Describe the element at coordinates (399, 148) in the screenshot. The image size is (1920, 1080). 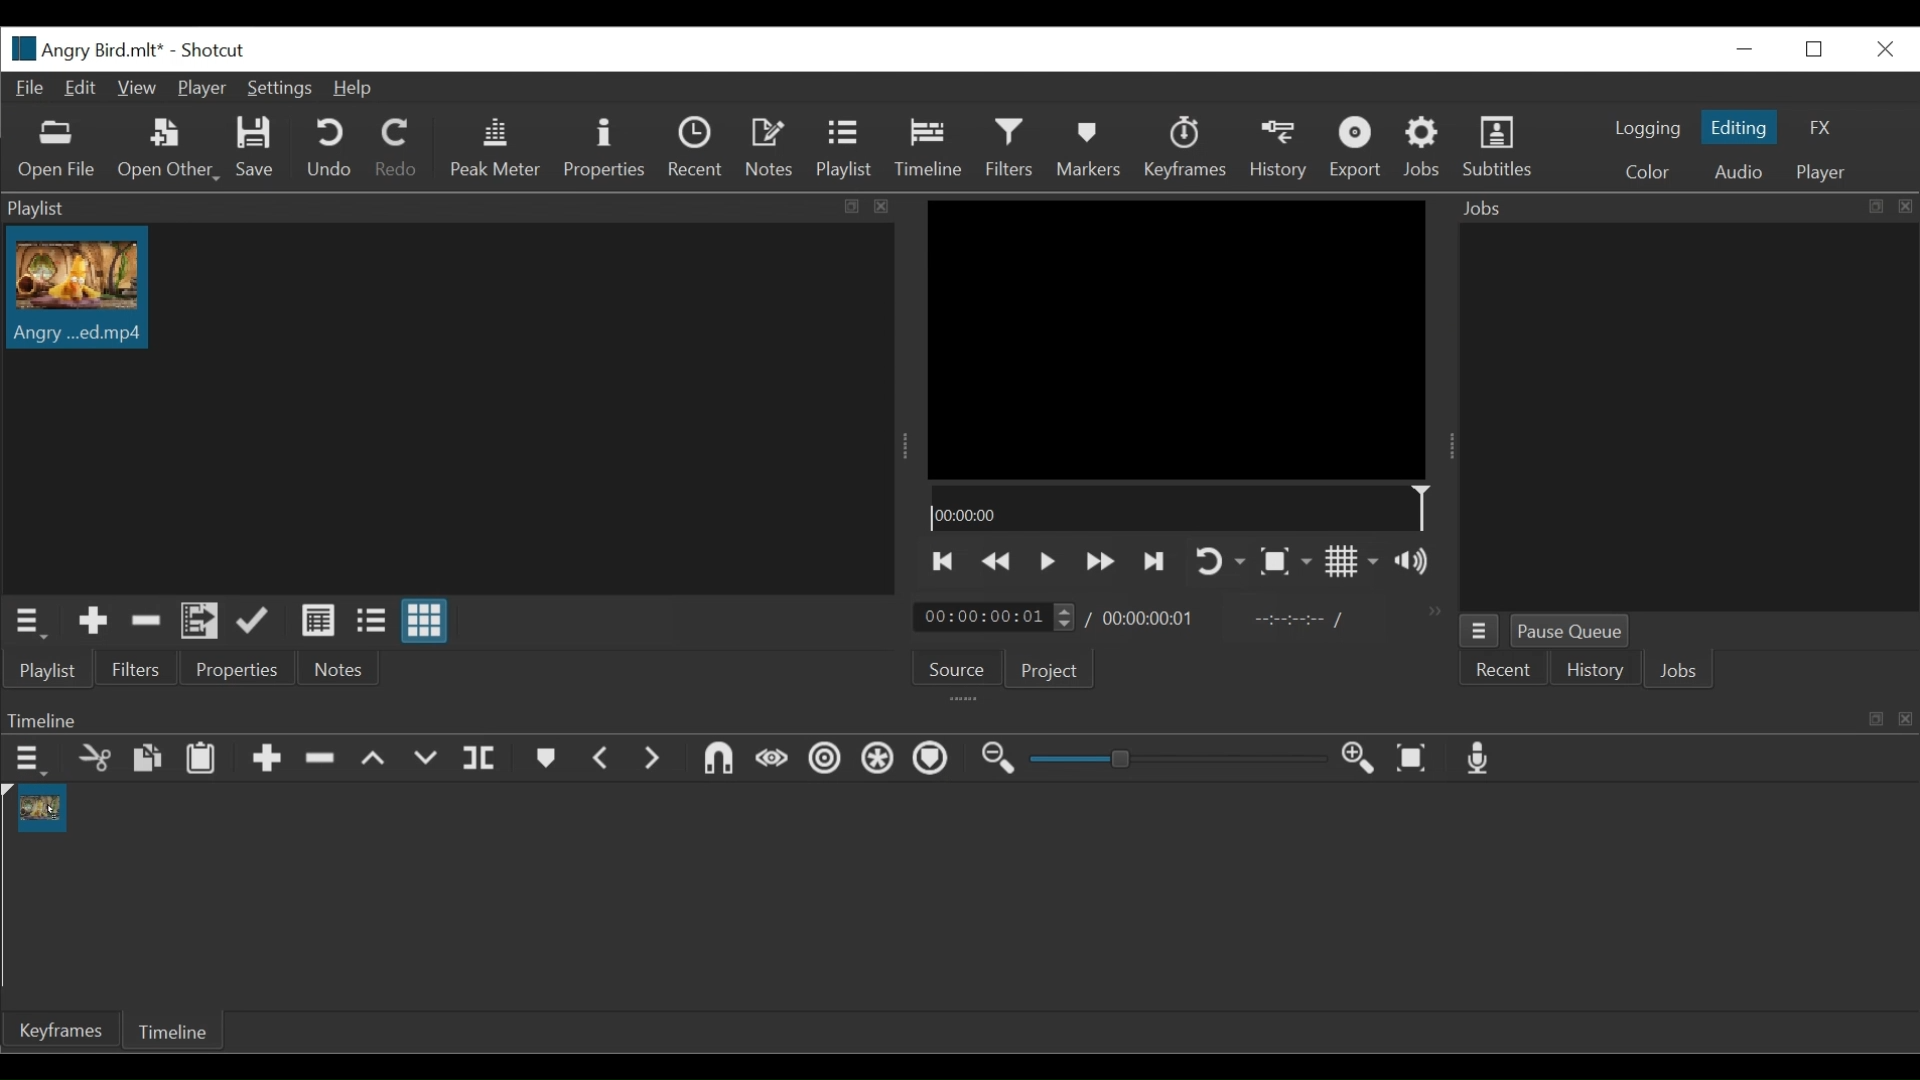
I see `Redo` at that location.